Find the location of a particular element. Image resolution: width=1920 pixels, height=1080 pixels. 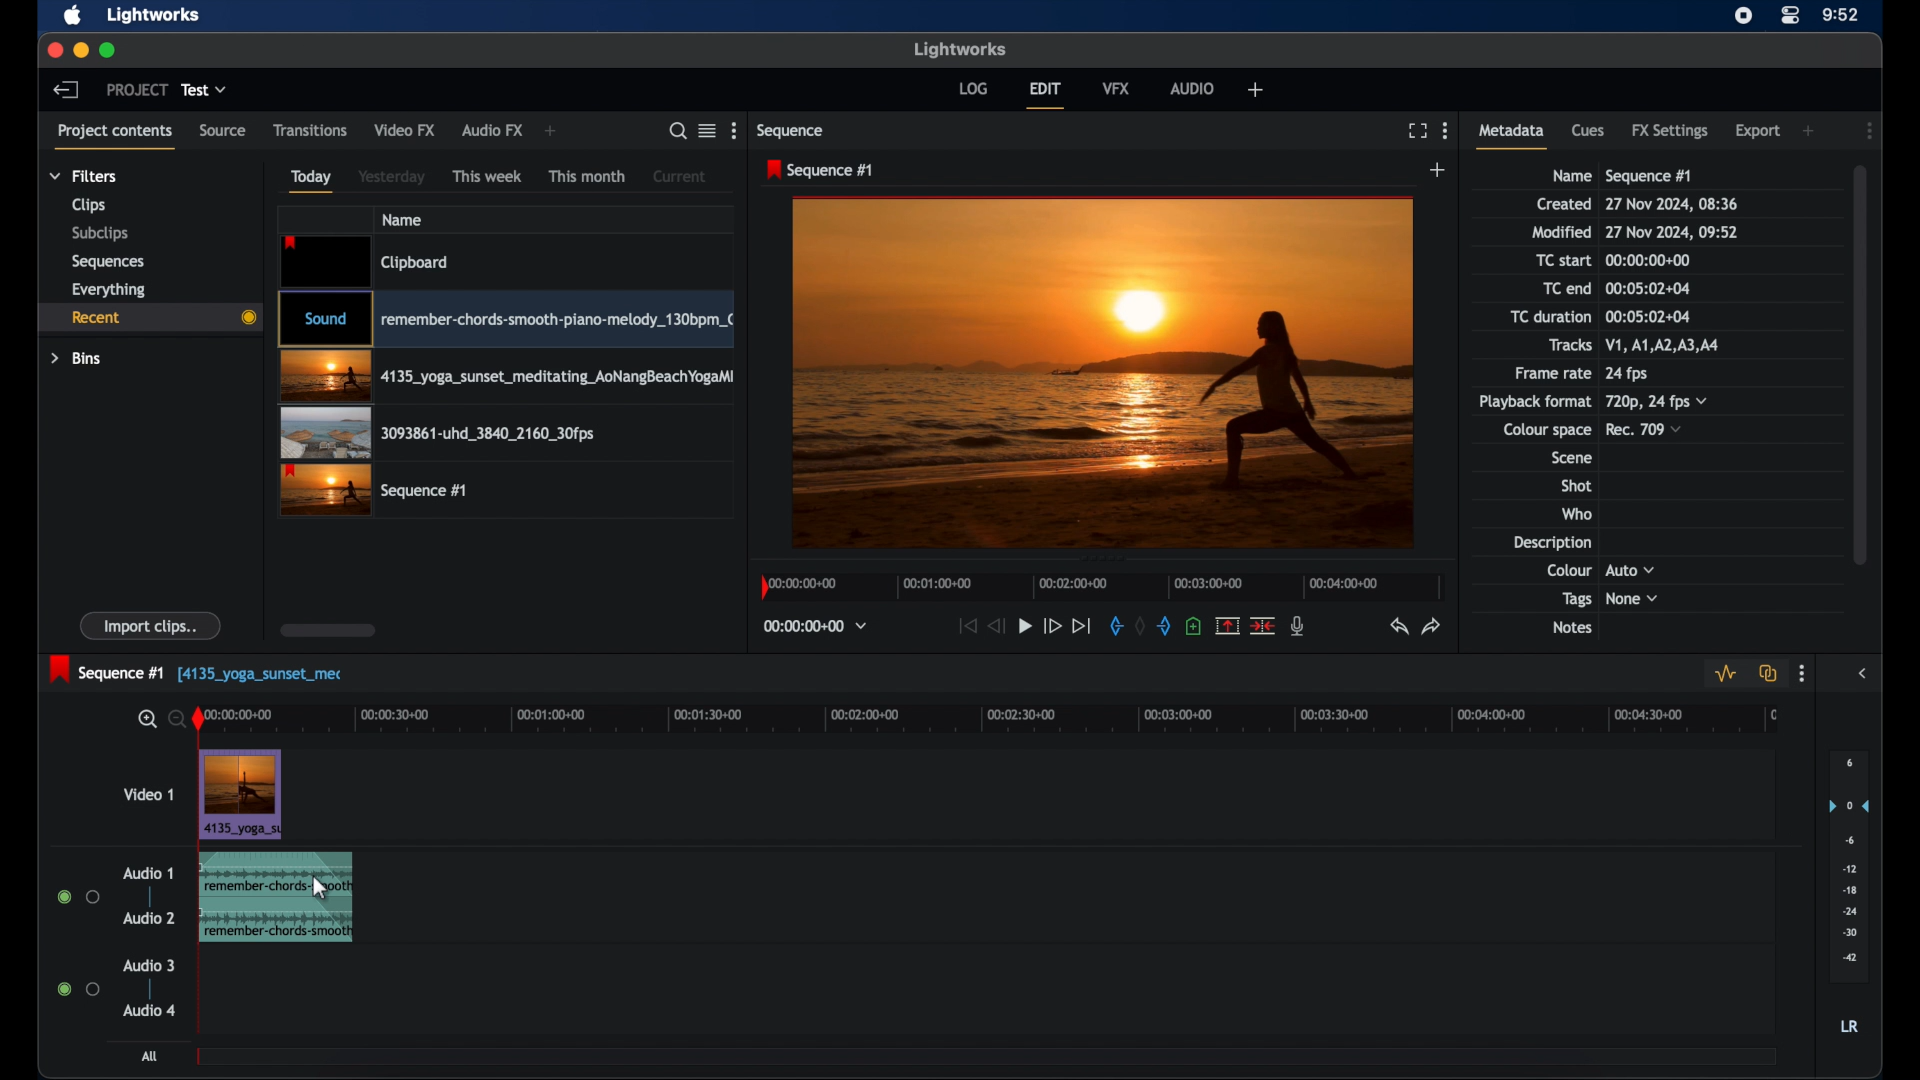

video clip is located at coordinates (241, 794).